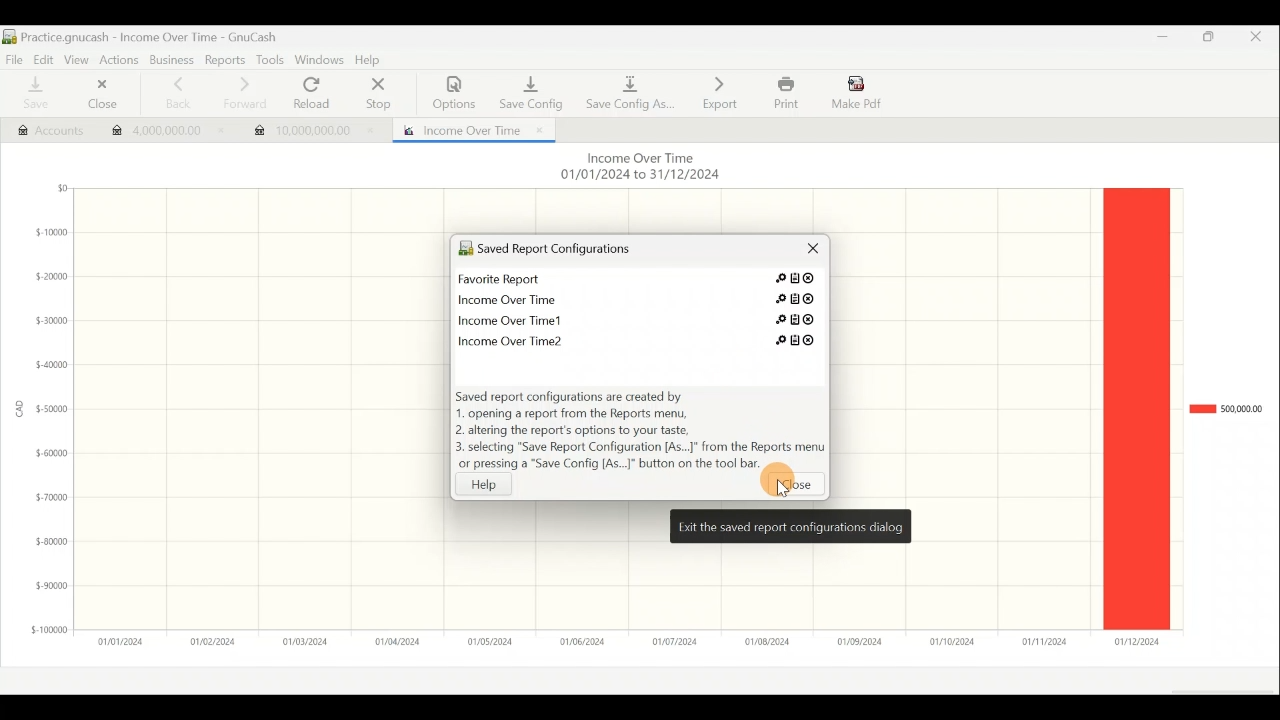 The image size is (1280, 720). Describe the element at coordinates (14, 58) in the screenshot. I see `File` at that location.